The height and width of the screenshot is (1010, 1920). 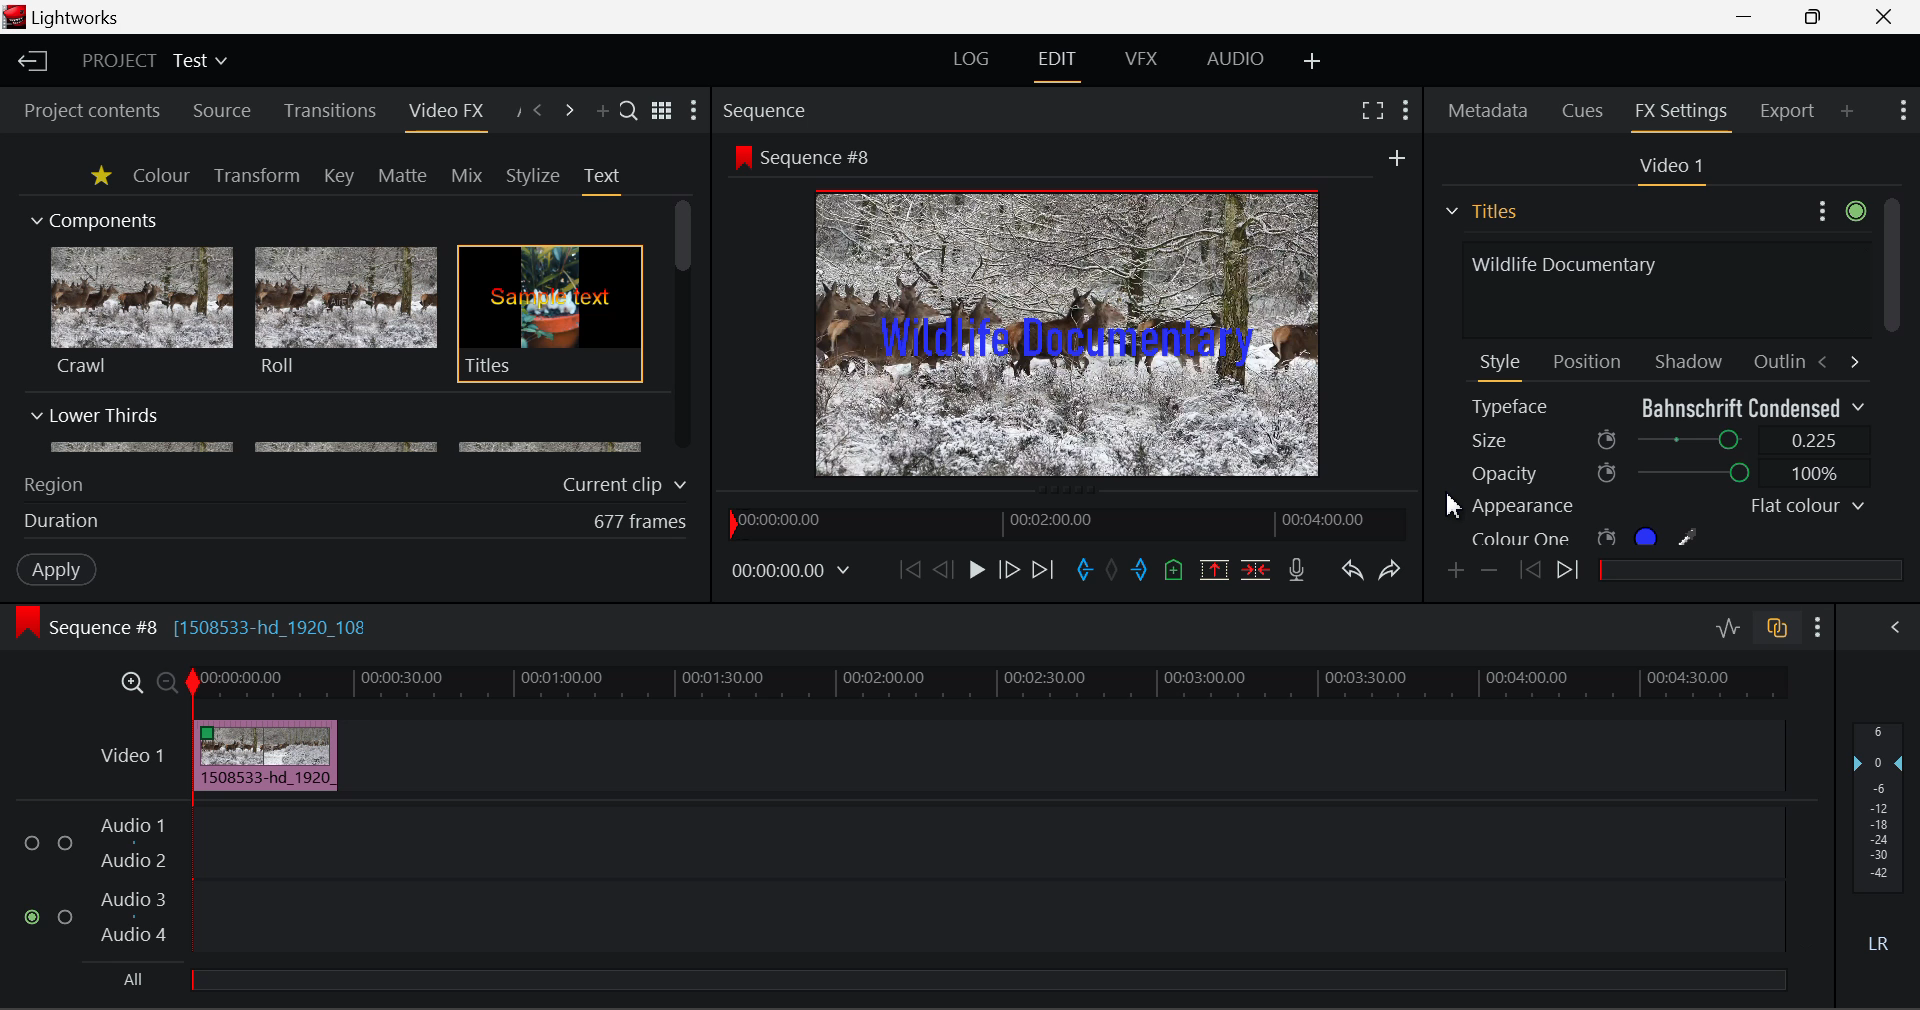 I want to click on Show Settings, so click(x=1819, y=628).